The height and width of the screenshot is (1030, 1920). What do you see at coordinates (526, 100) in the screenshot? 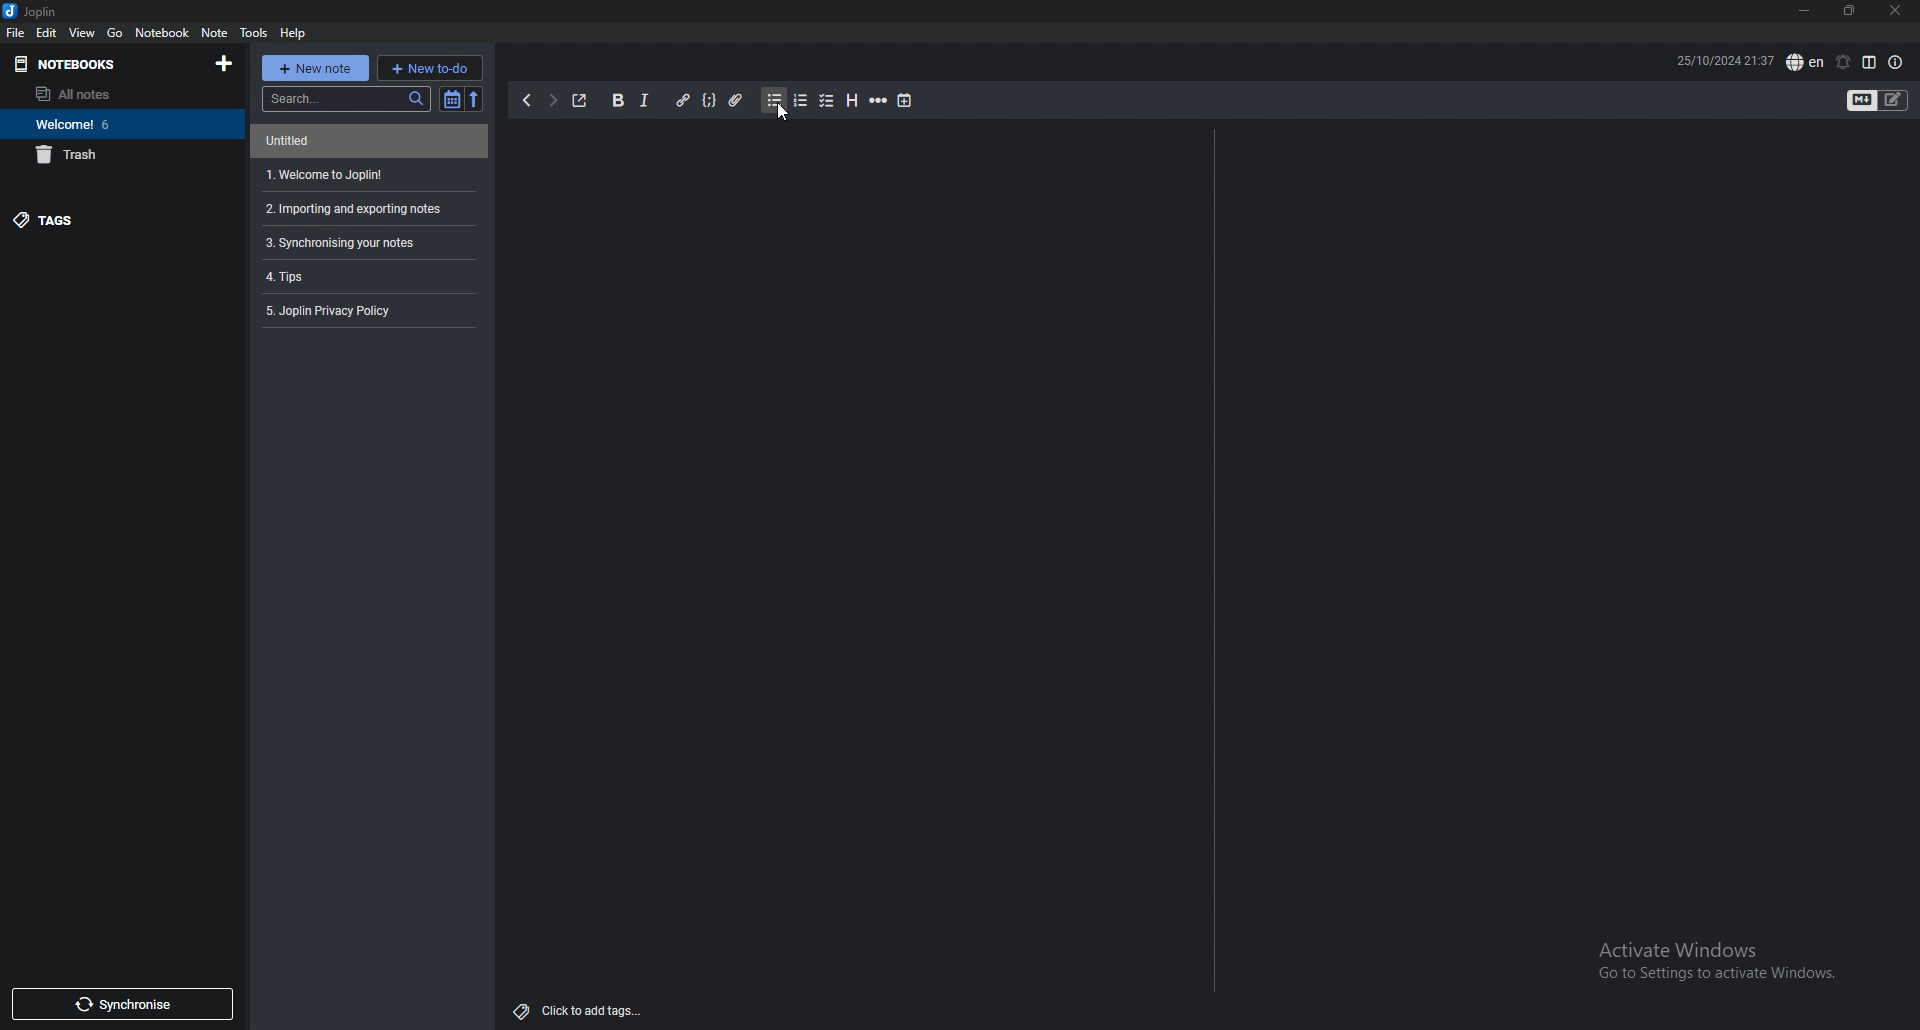
I see `backward` at bounding box center [526, 100].